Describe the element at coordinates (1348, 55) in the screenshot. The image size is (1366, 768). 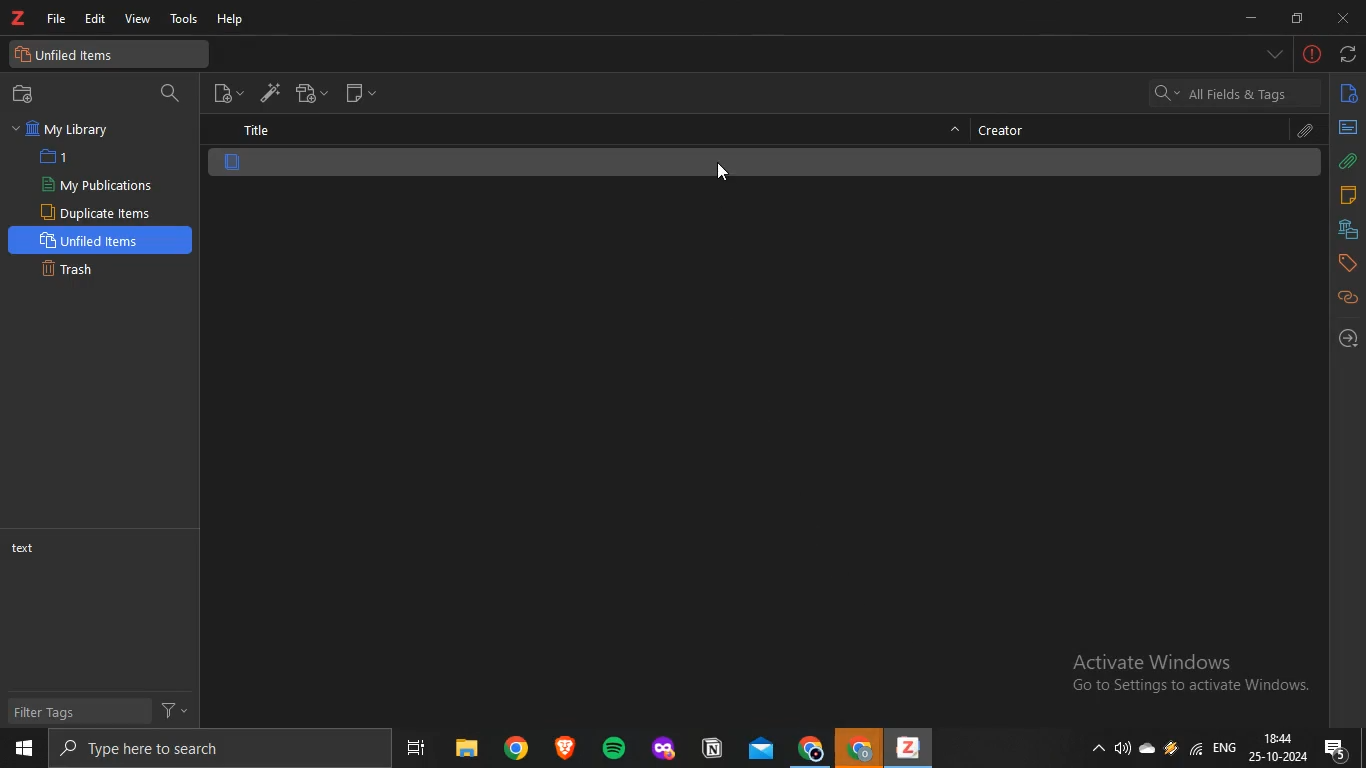
I see `sync with zotero` at that location.